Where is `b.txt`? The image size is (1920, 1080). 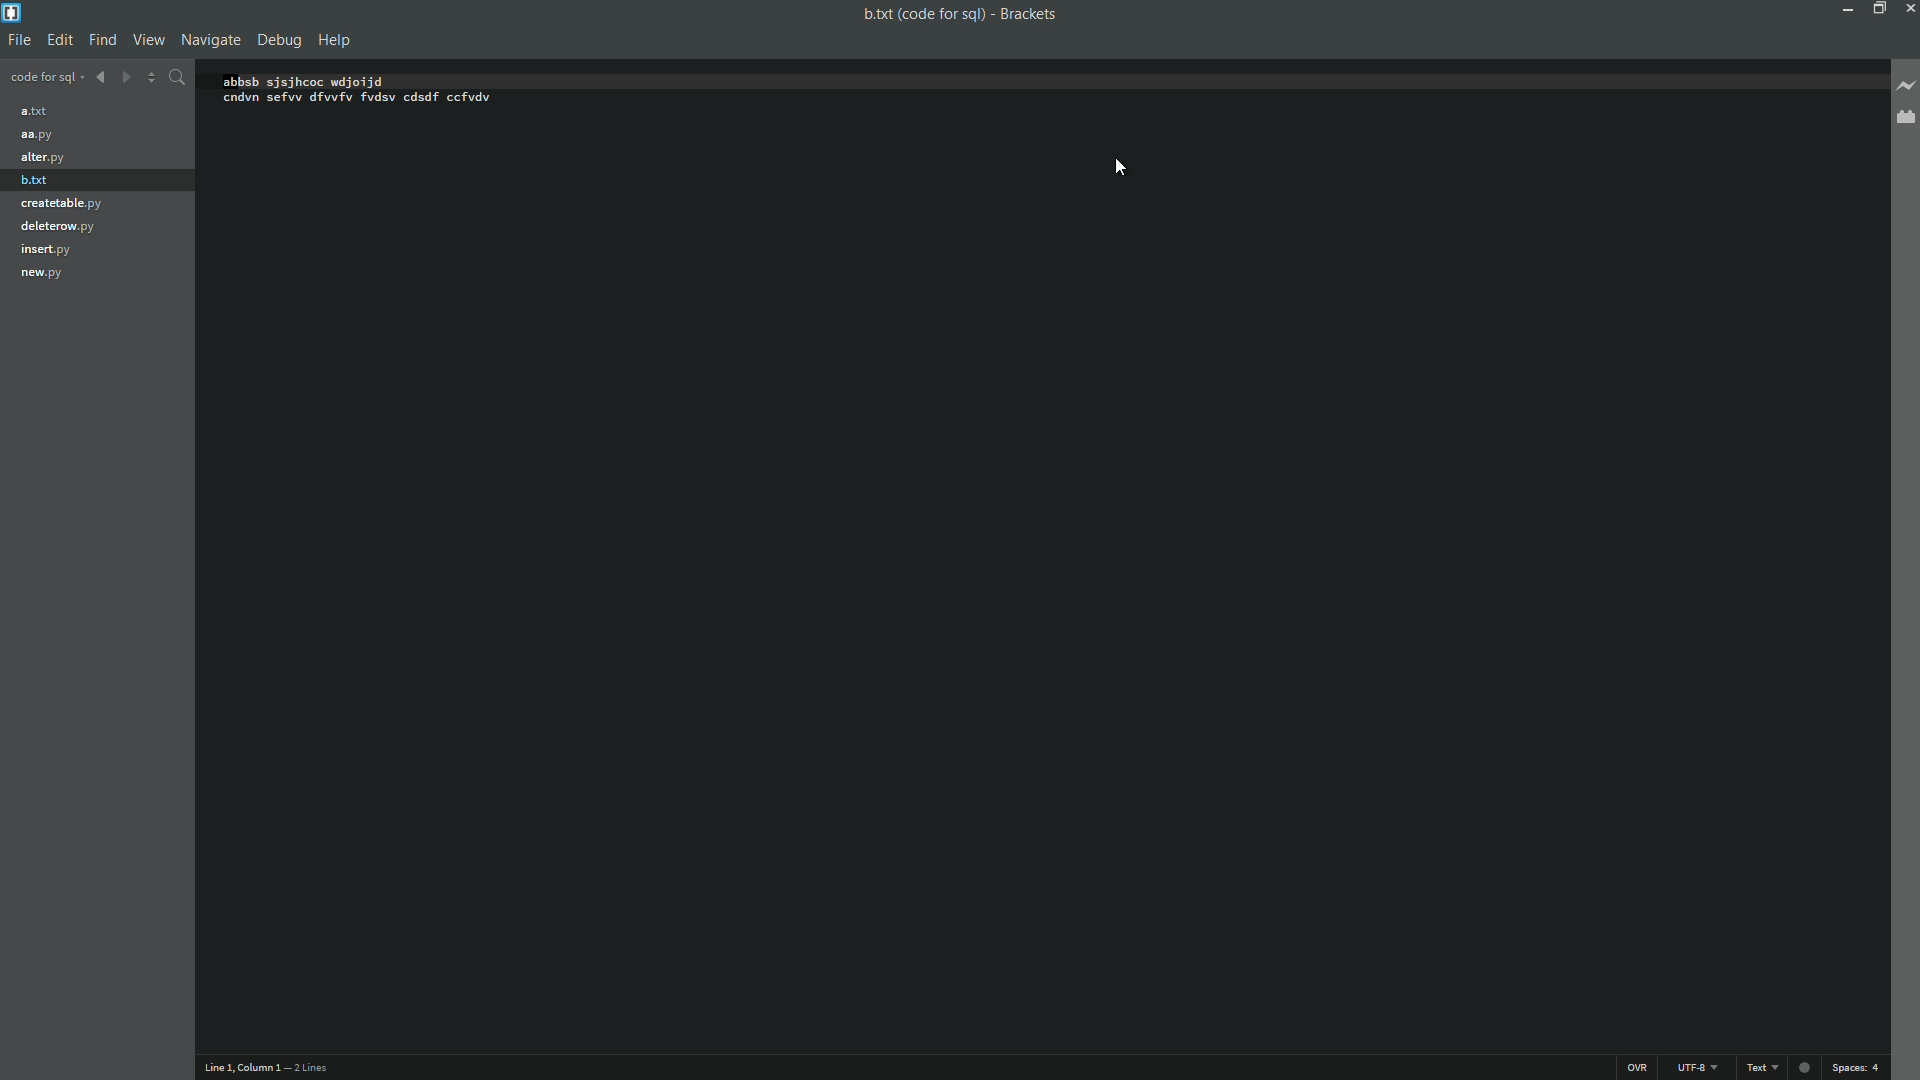 b.txt is located at coordinates (40, 183).